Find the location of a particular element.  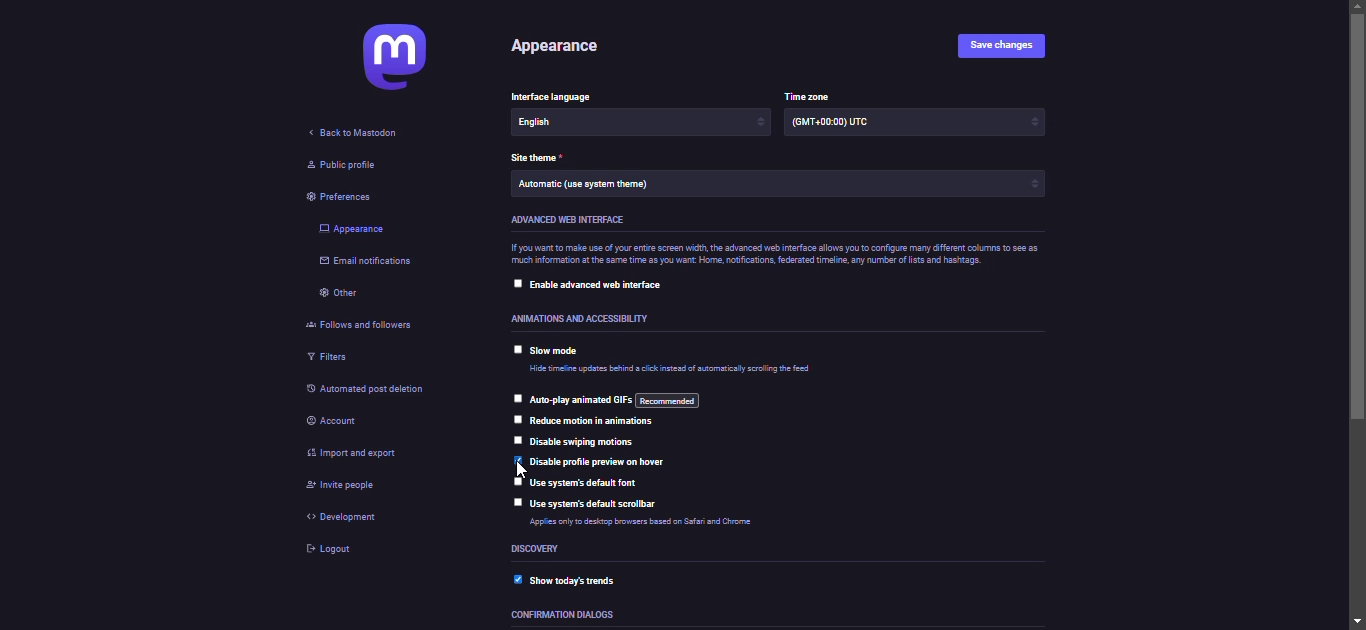

language is located at coordinates (561, 122).